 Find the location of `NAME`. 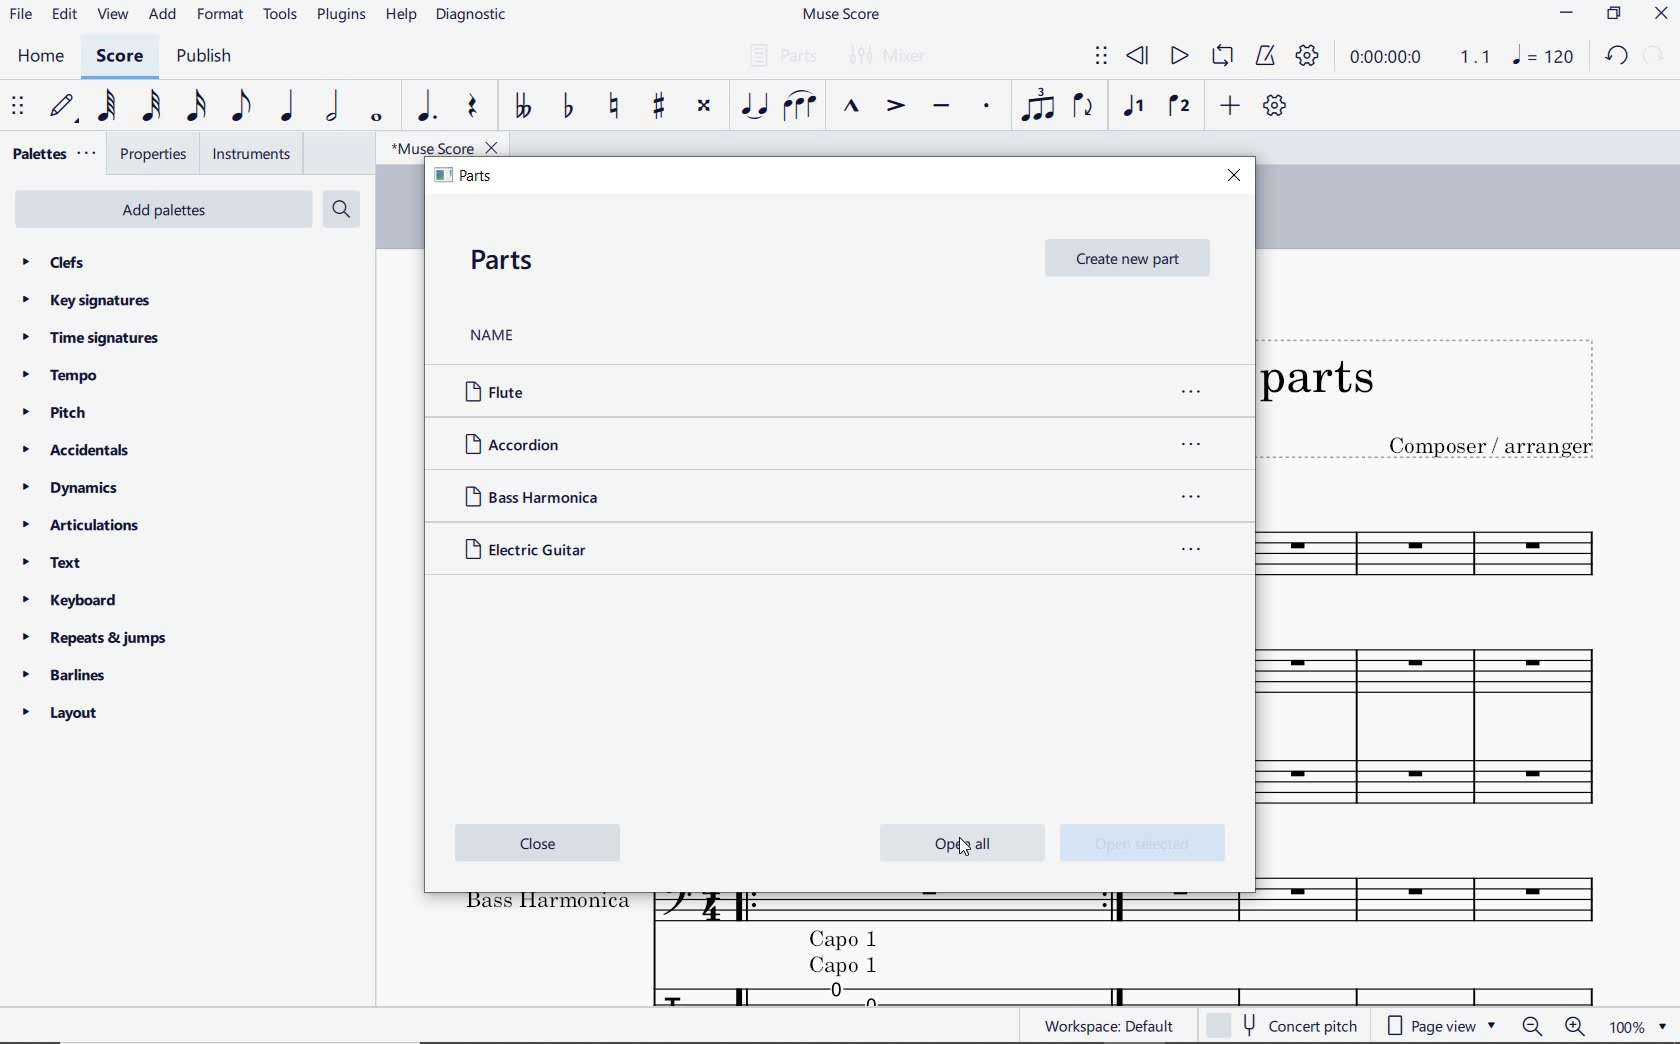

NAME is located at coordinates (503, 335).